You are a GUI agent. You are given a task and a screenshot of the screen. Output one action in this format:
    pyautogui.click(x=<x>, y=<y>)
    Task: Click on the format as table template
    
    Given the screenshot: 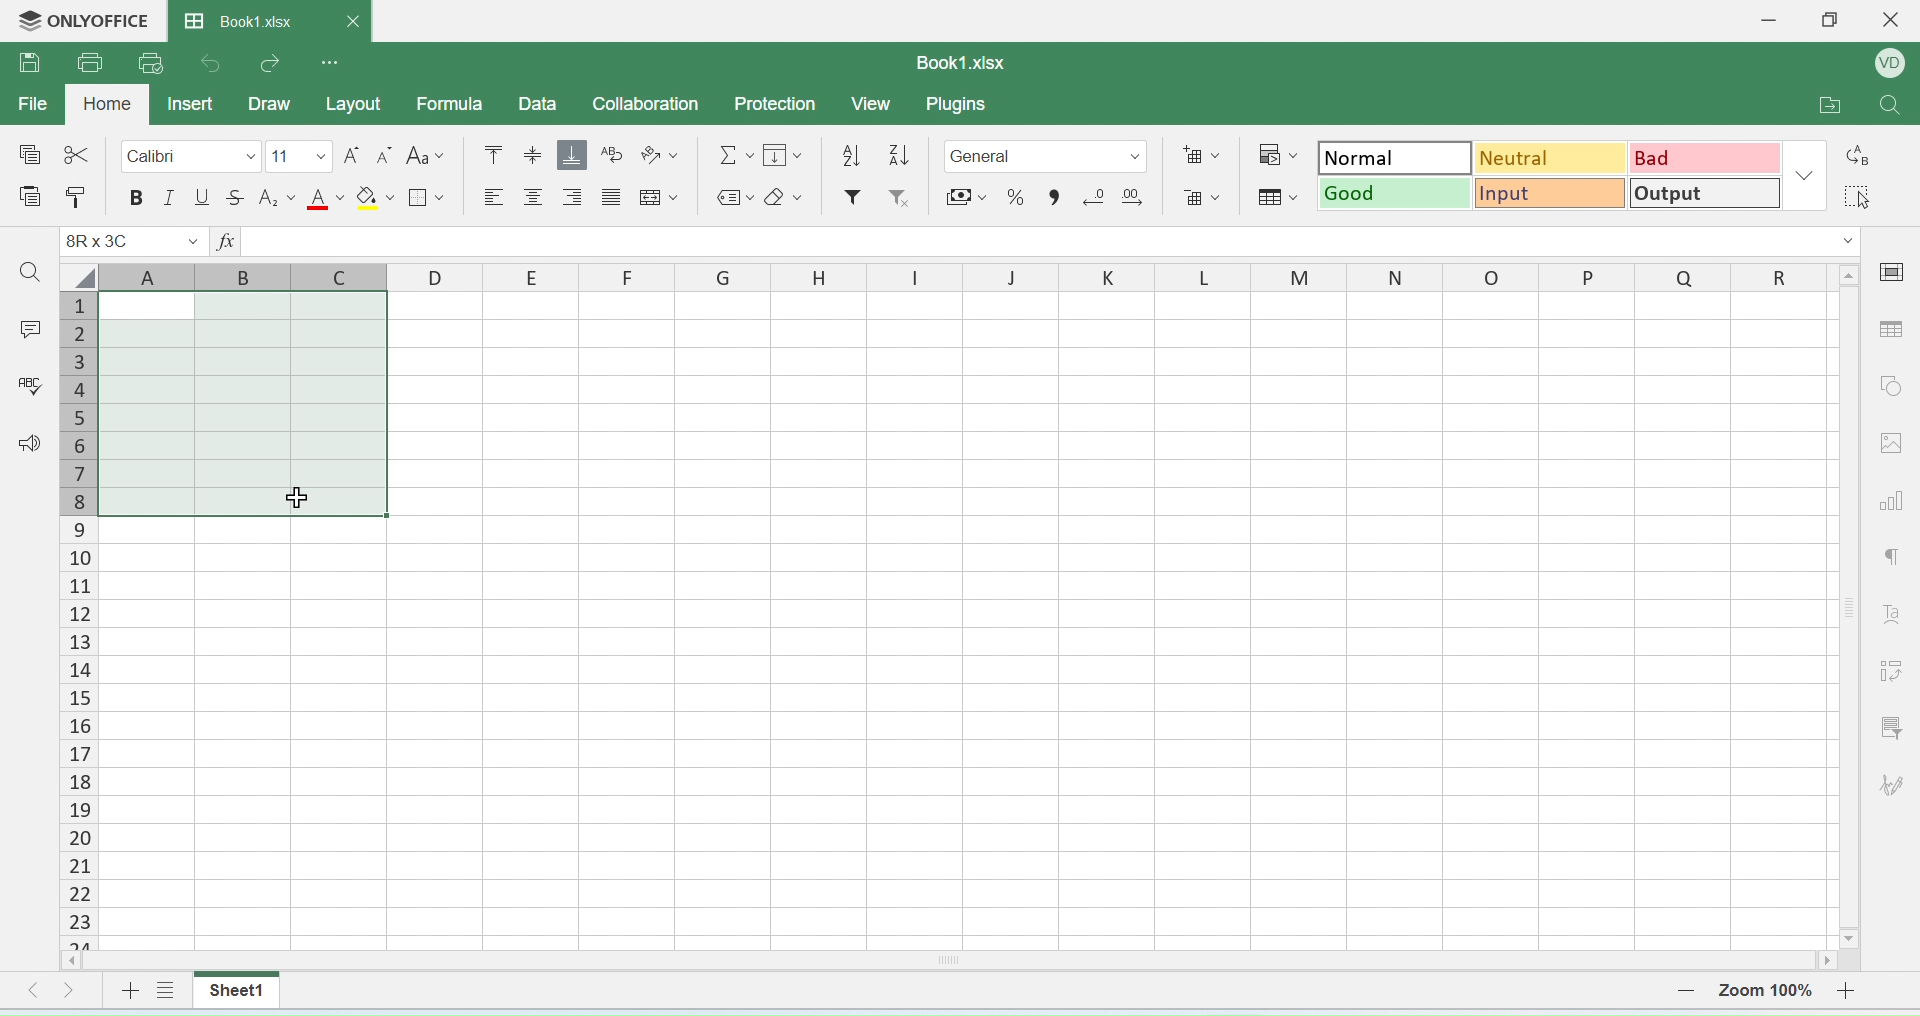 What is the action you would take?
    pyautogui.click(x=1274, y=194)
    